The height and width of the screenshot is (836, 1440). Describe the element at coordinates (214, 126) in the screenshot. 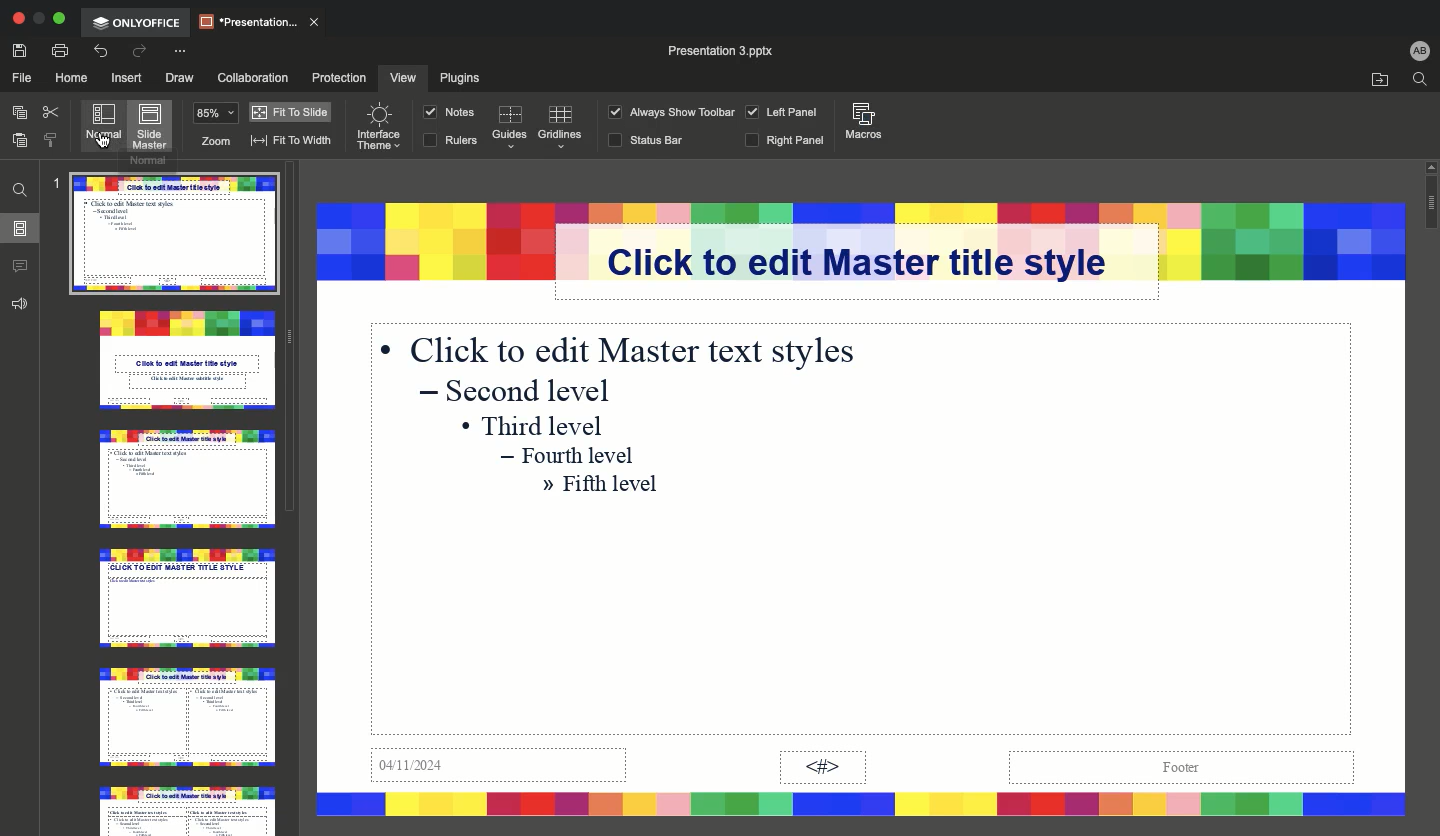

I see `Zoom` at that location.